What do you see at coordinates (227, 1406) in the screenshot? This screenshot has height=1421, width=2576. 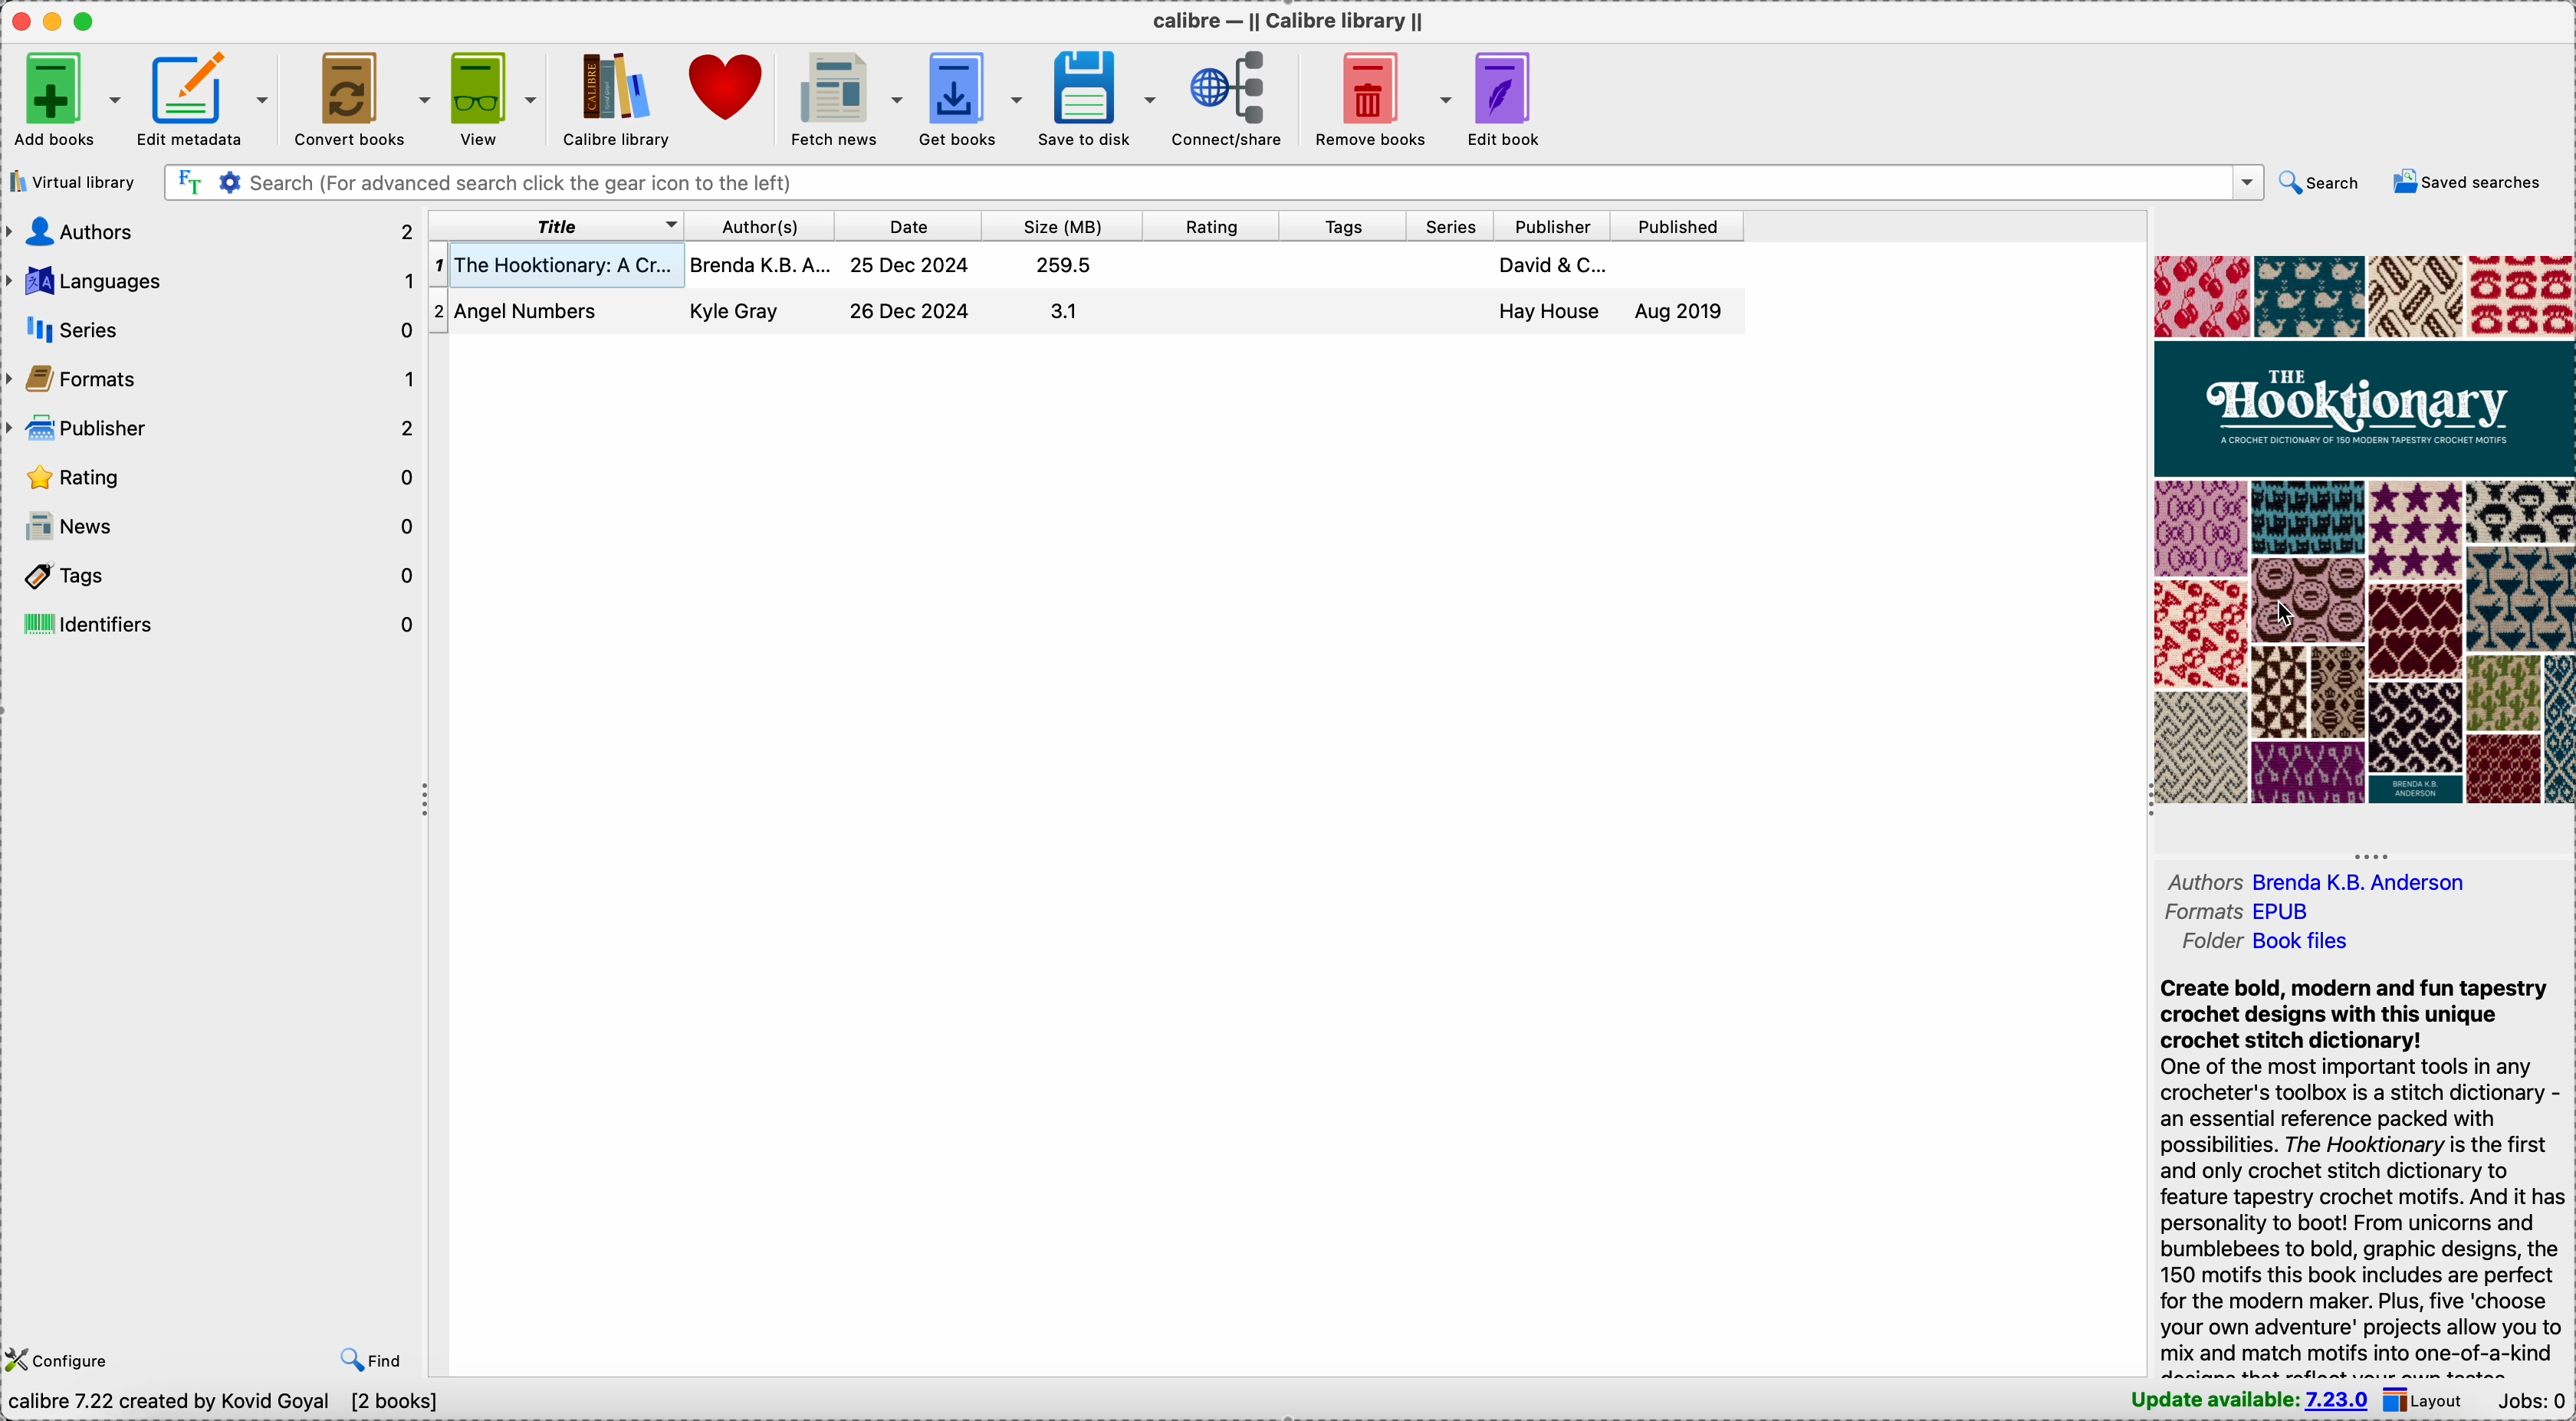 I see `data` at bounding box center [227, 1406].